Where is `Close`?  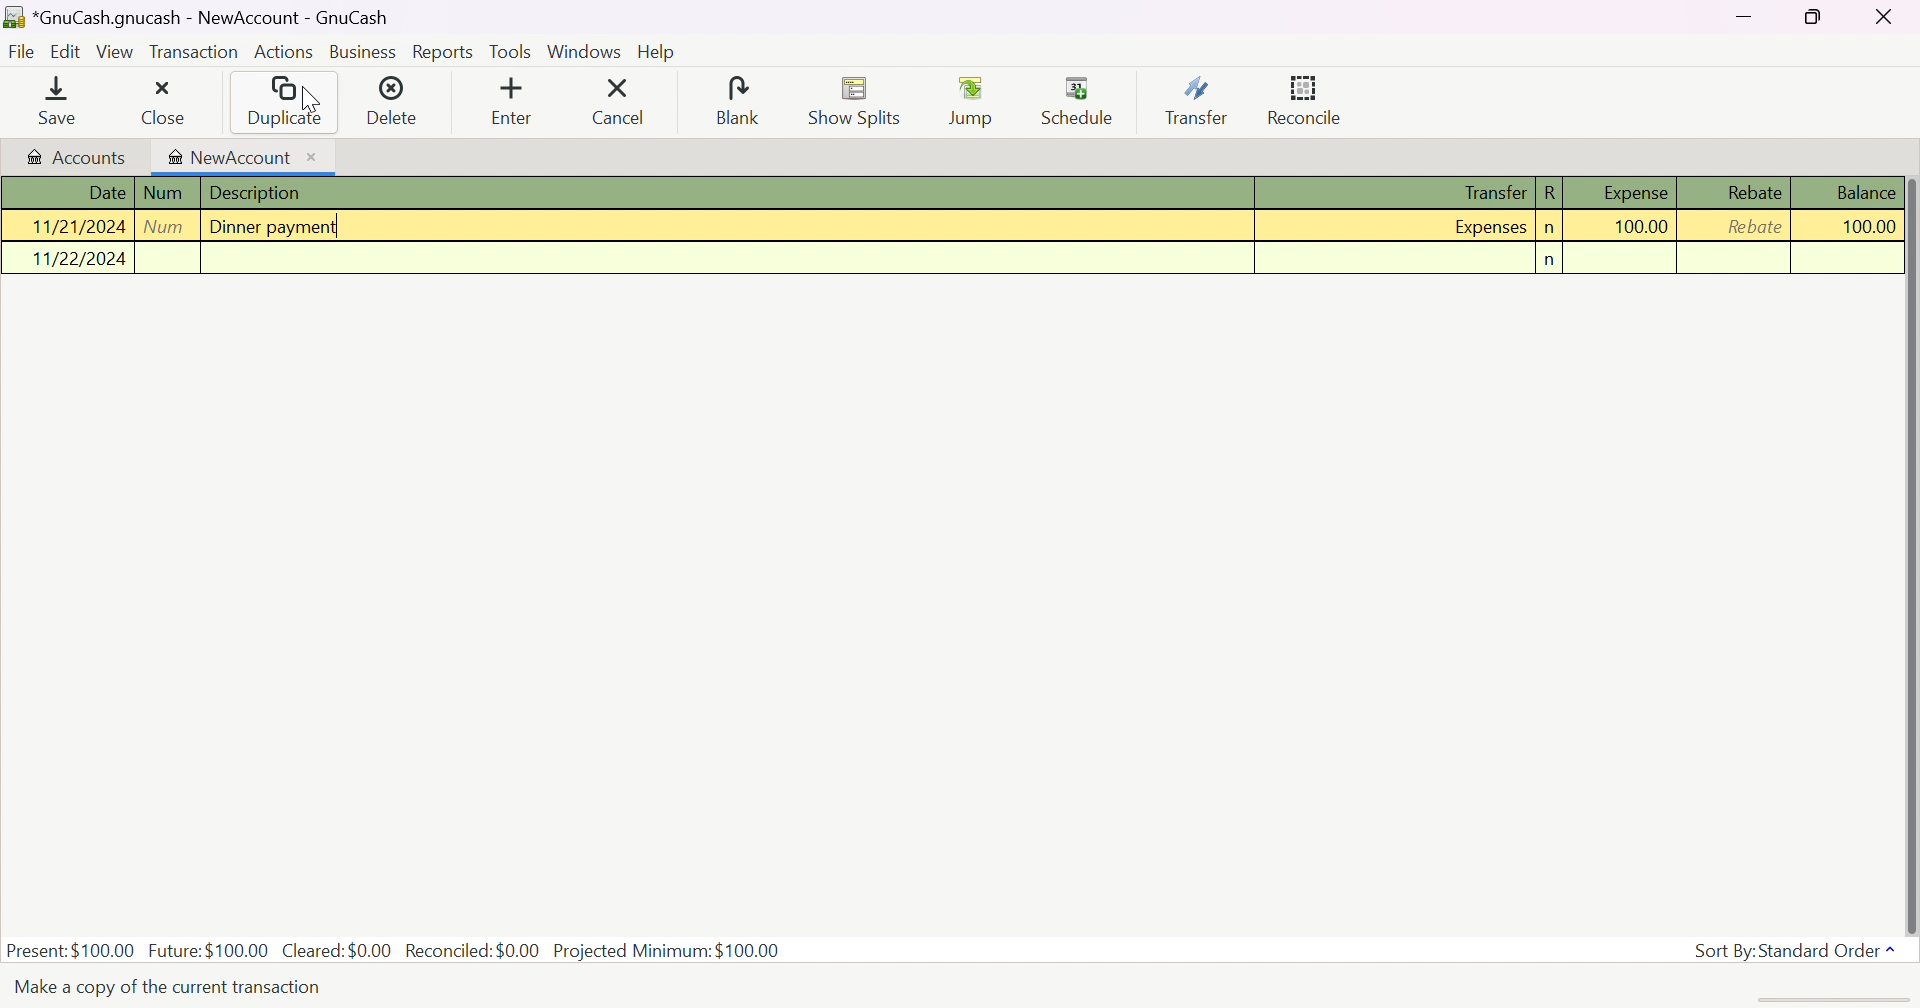 Close is located at coordinates (1886, 17).